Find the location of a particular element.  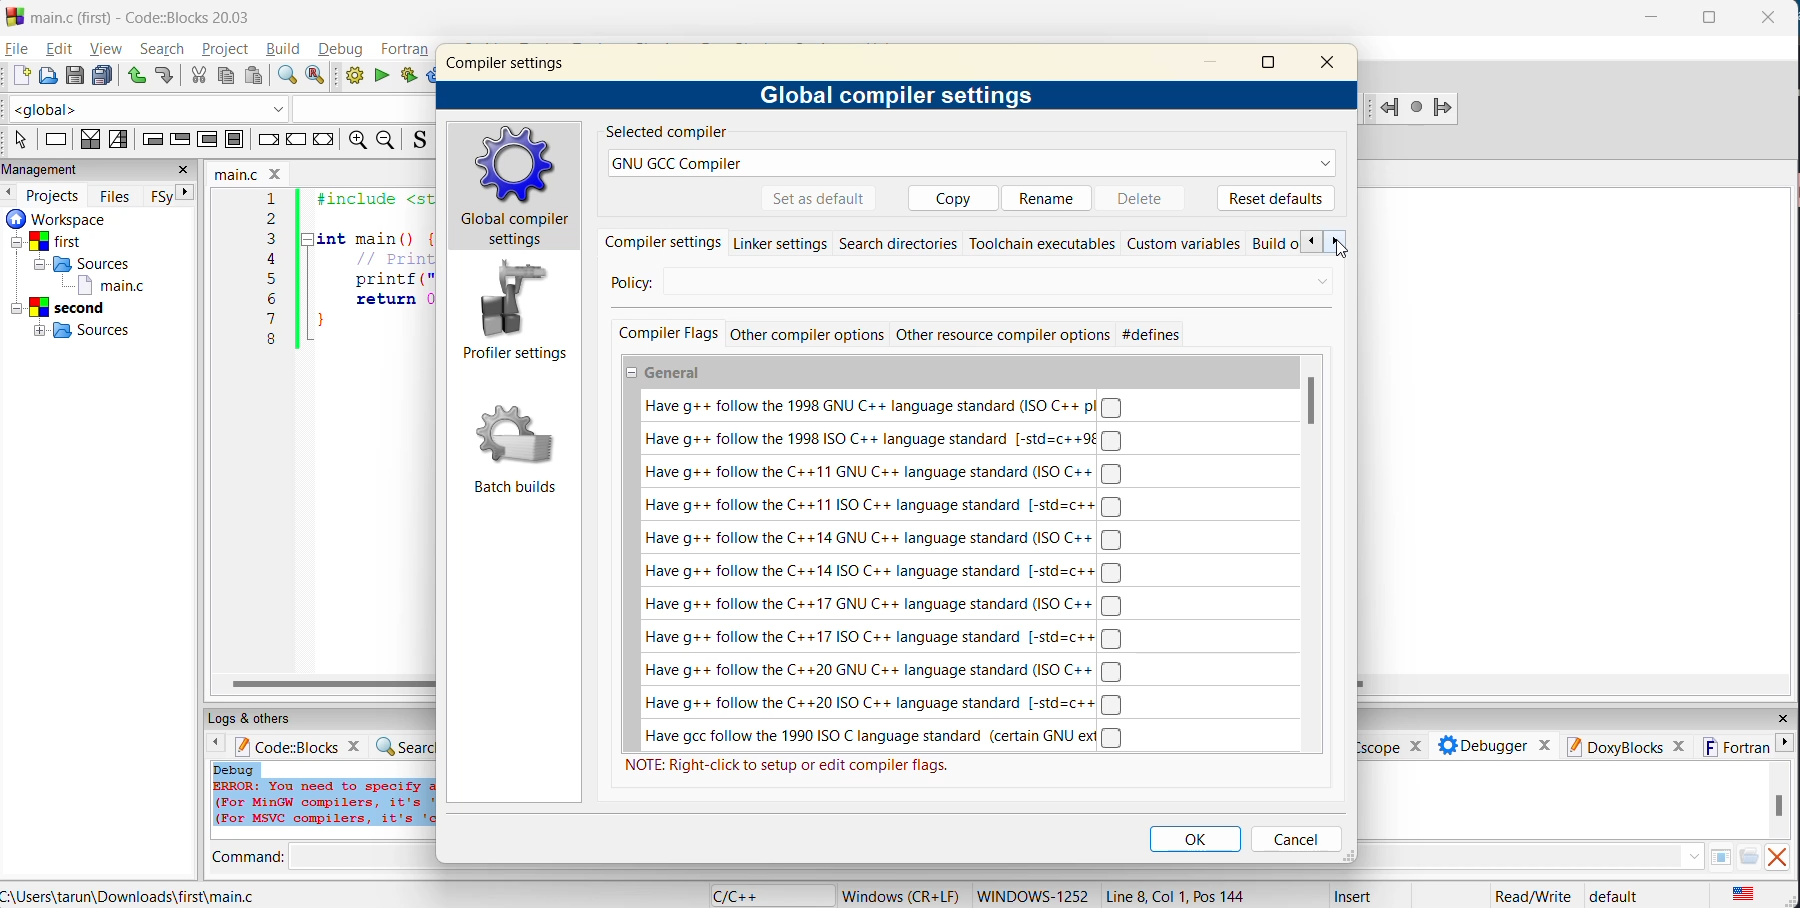

save is located at coordinates (75, 76).